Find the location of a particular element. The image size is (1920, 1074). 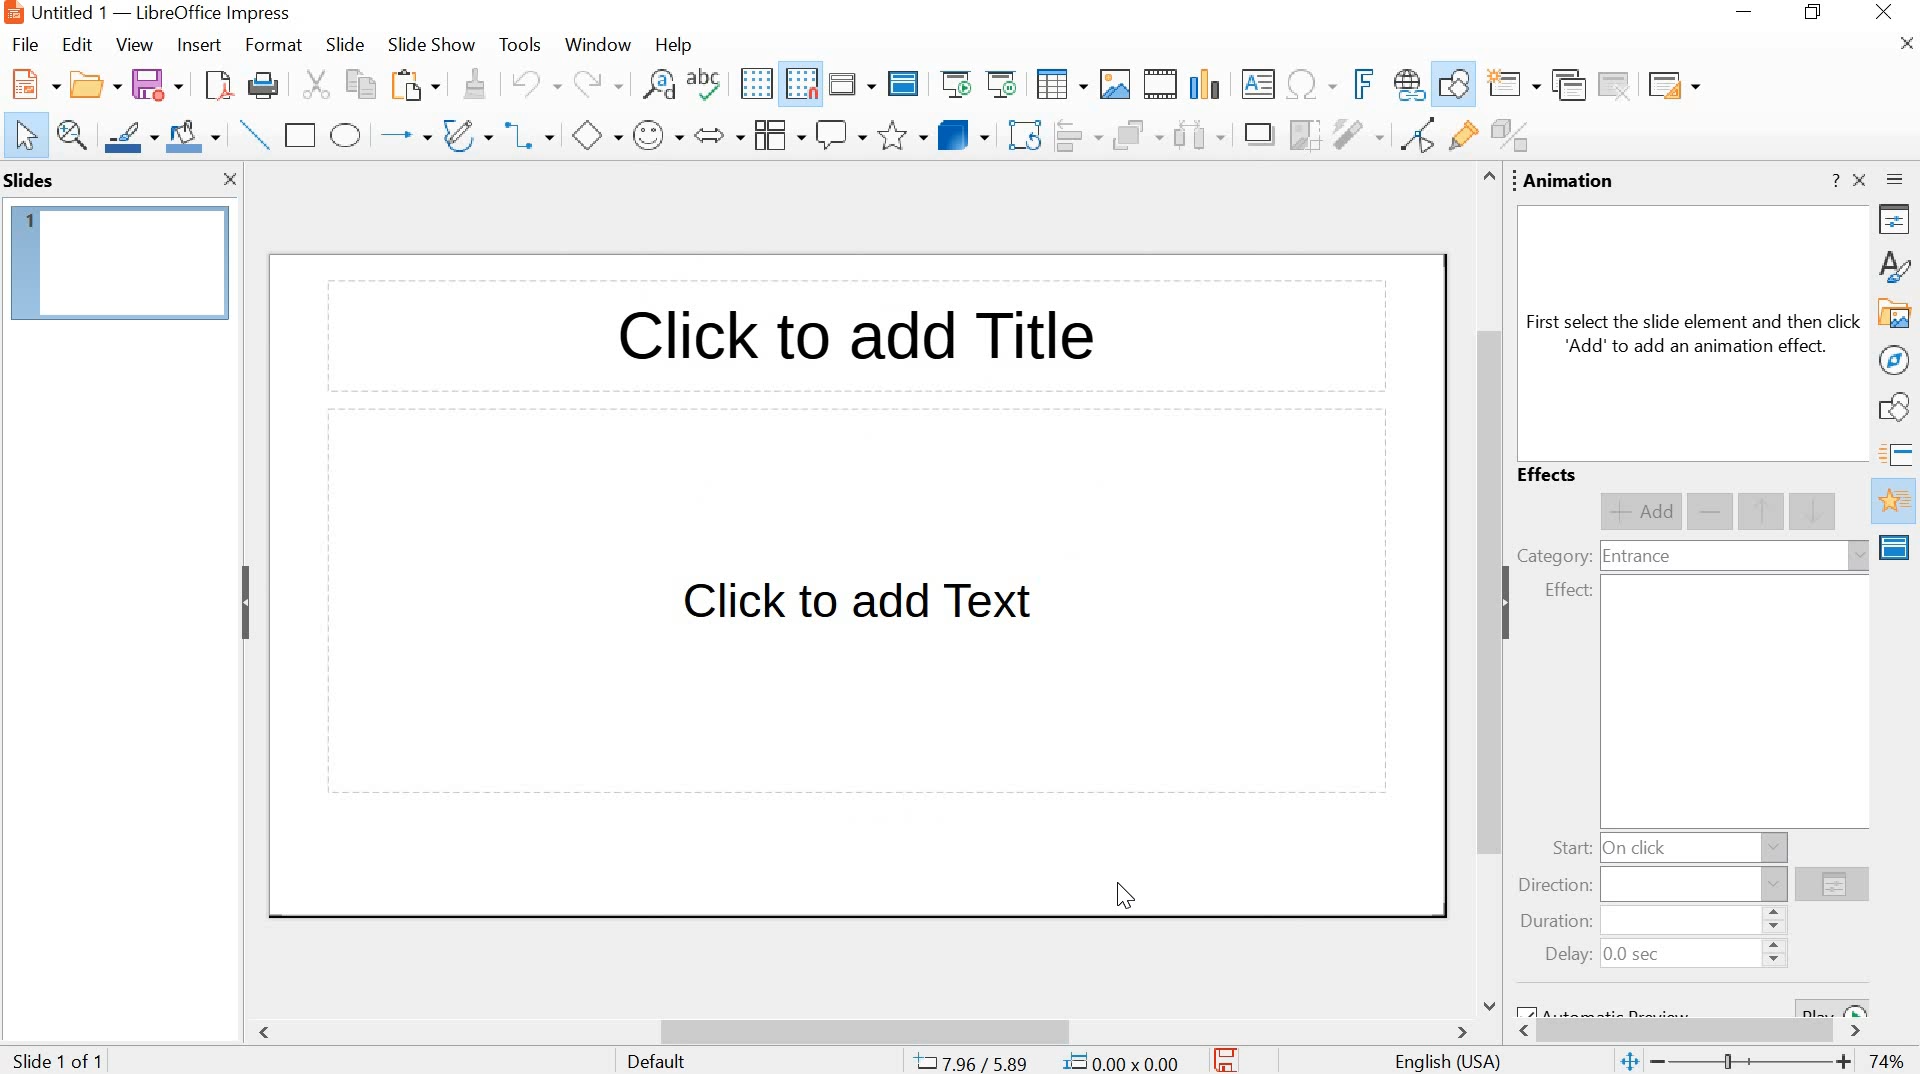

crop image is located at coordinates (1304, 135).